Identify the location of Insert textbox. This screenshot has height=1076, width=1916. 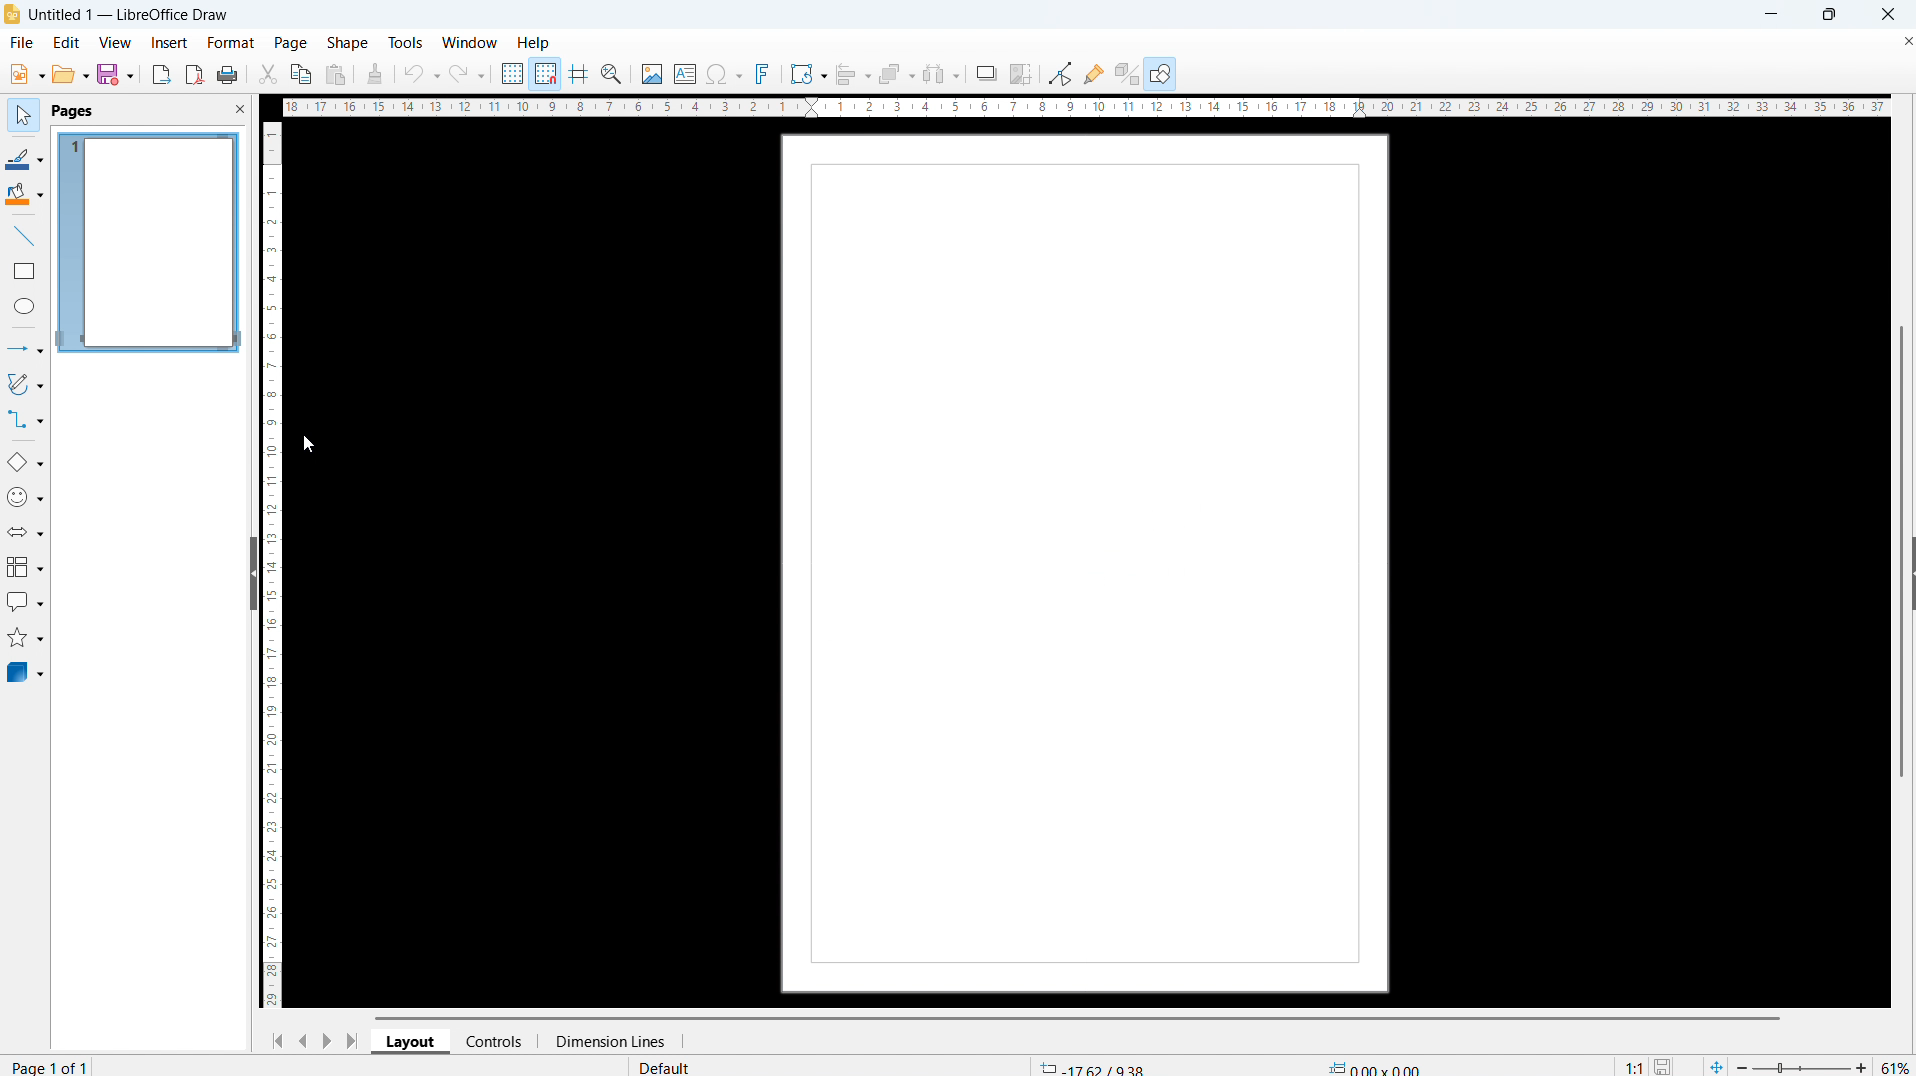
(686, 74).